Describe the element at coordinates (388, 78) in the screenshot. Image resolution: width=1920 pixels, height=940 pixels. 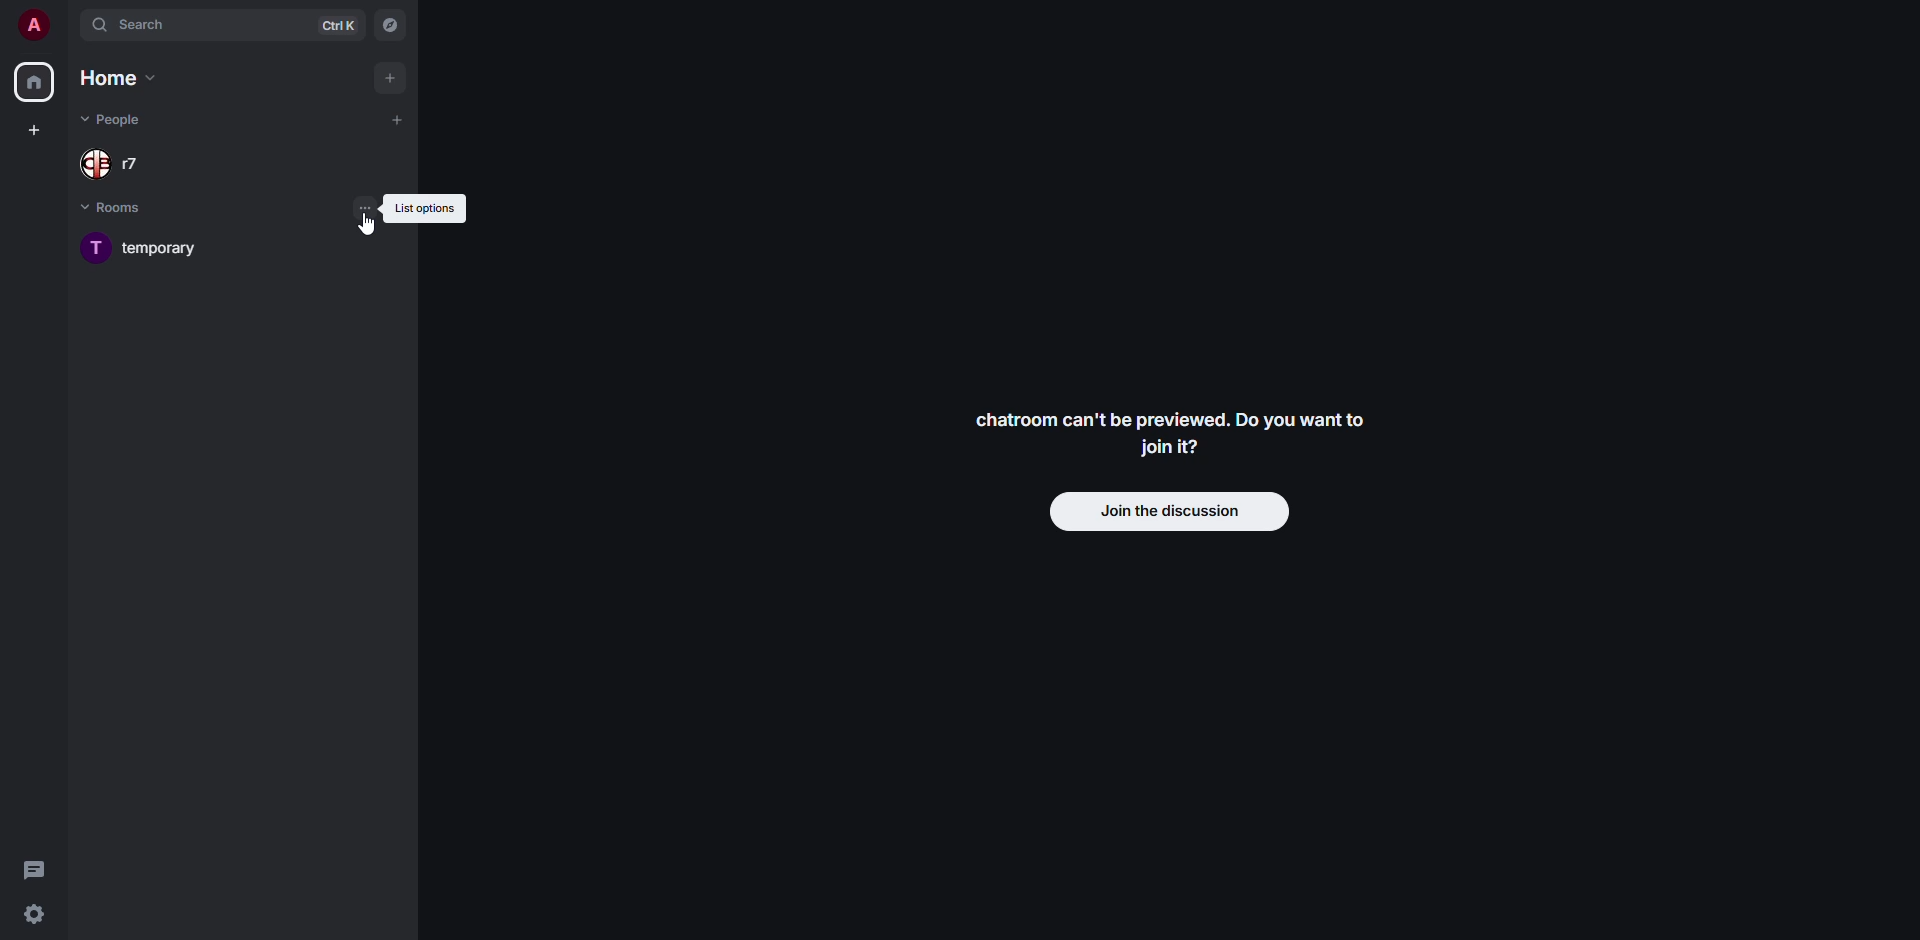
I see `add` at that location.